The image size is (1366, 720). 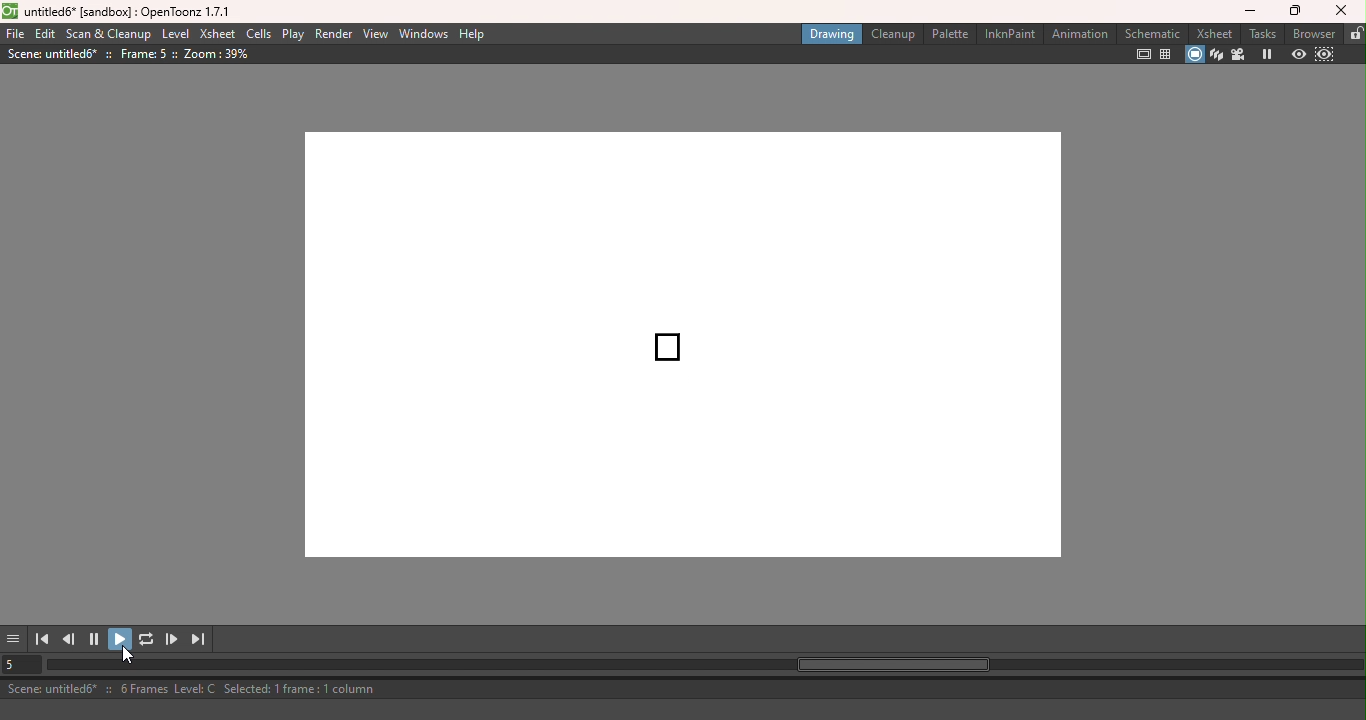 What do you see at coordinates (43, 639) in the screenshot?
I see `First frame` at bounding box center [43, 639].